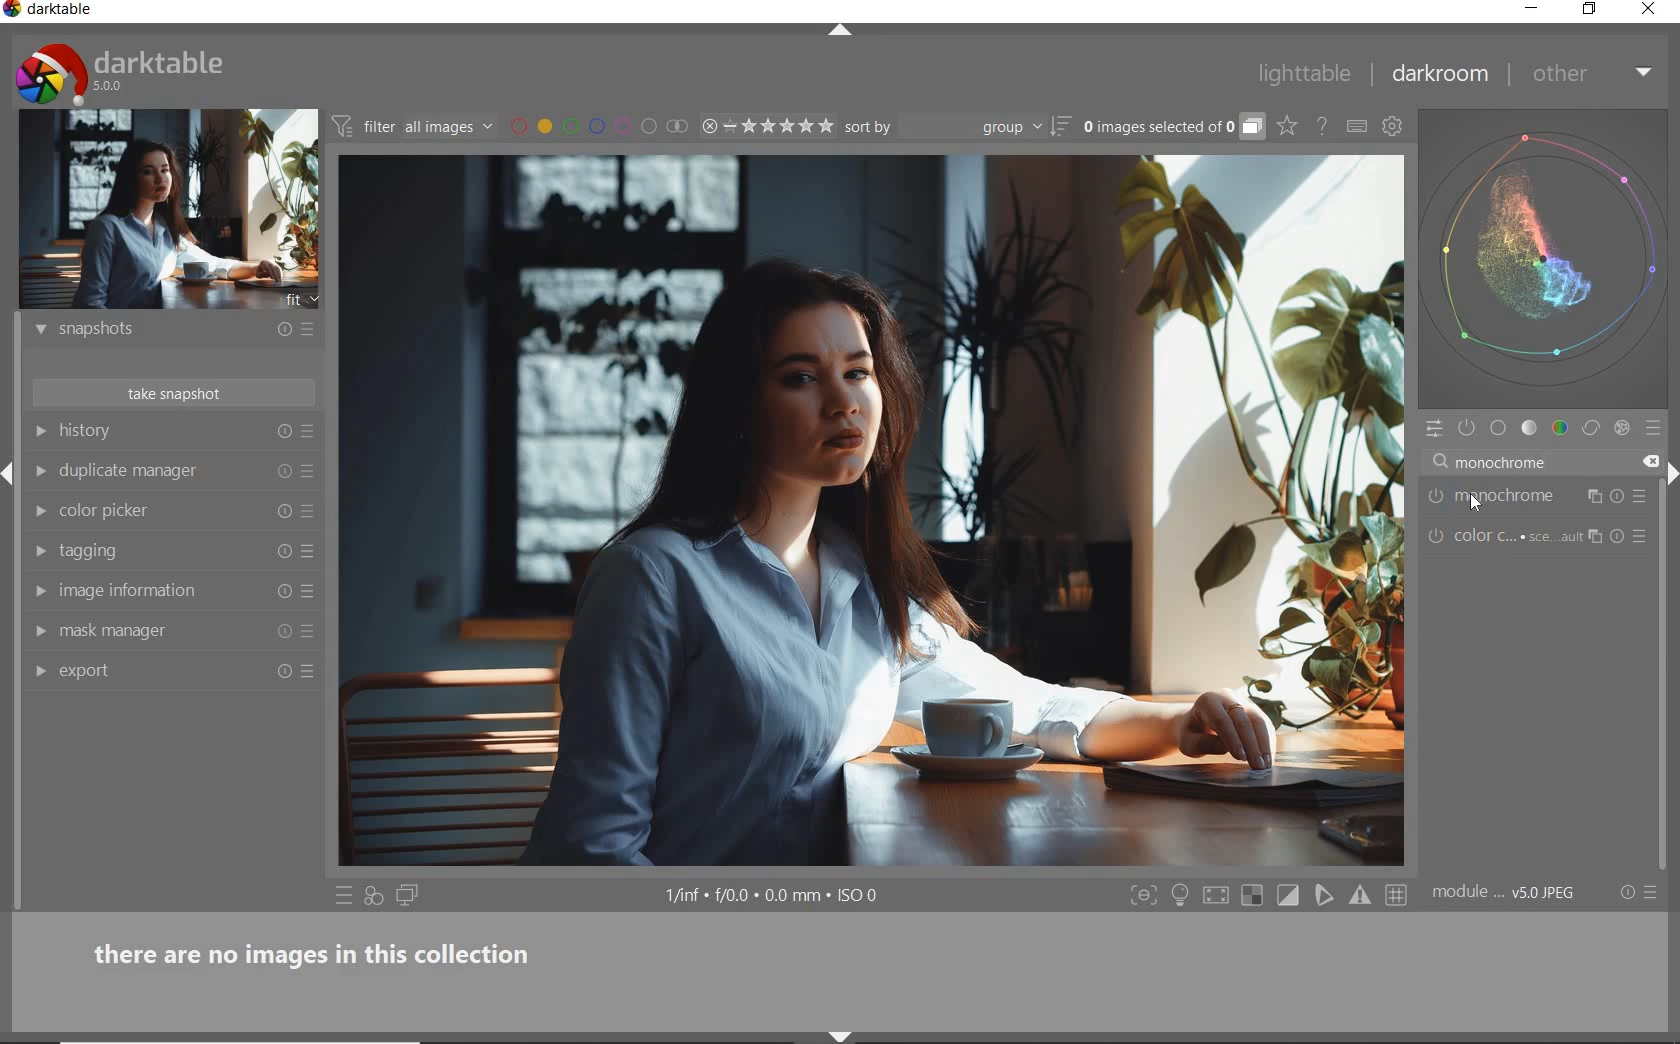 Image resolution: width=1680 pixels, height=1044 pixels. Describe the element at coordinates (1359, 896) in the screenshot. I see `Toggle gamut checking` at that location.